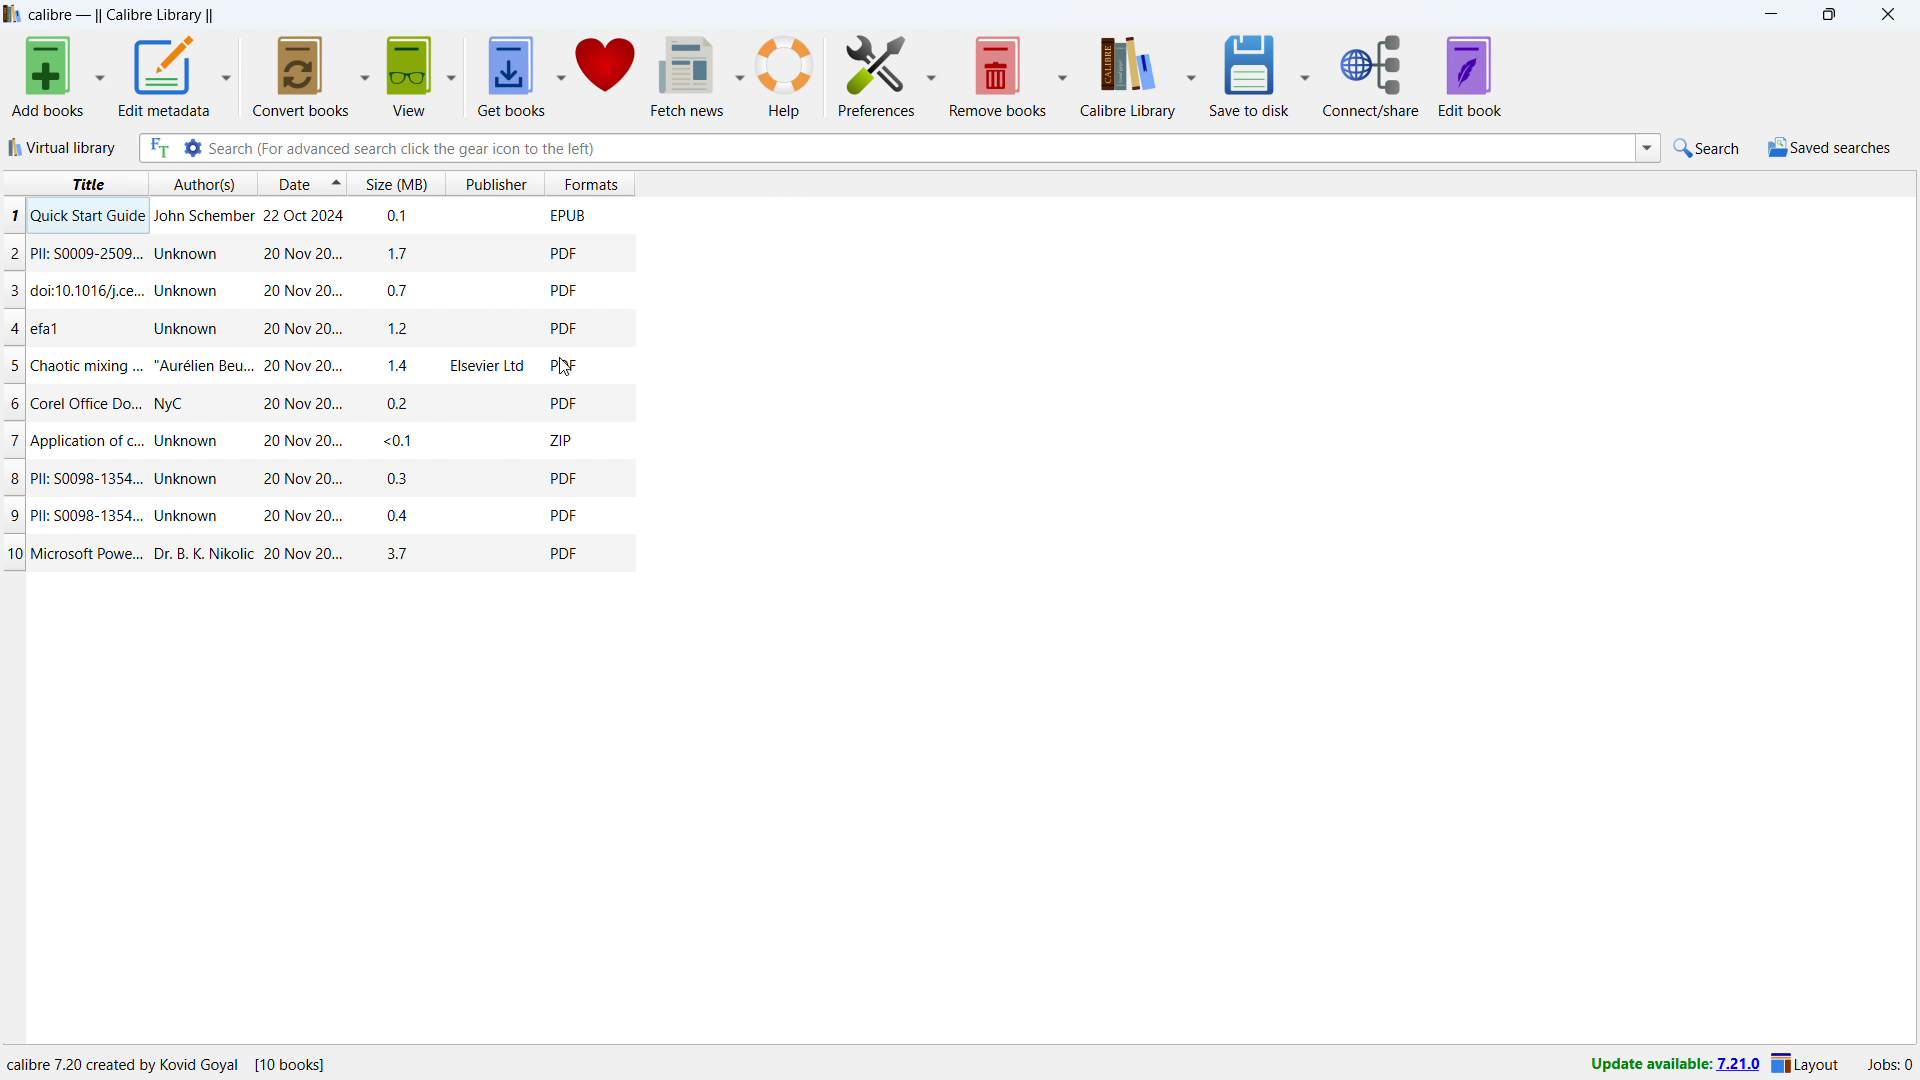  Describe the element at coordinates (193, 148) in the screenshot. I see `advanced search` at that location.